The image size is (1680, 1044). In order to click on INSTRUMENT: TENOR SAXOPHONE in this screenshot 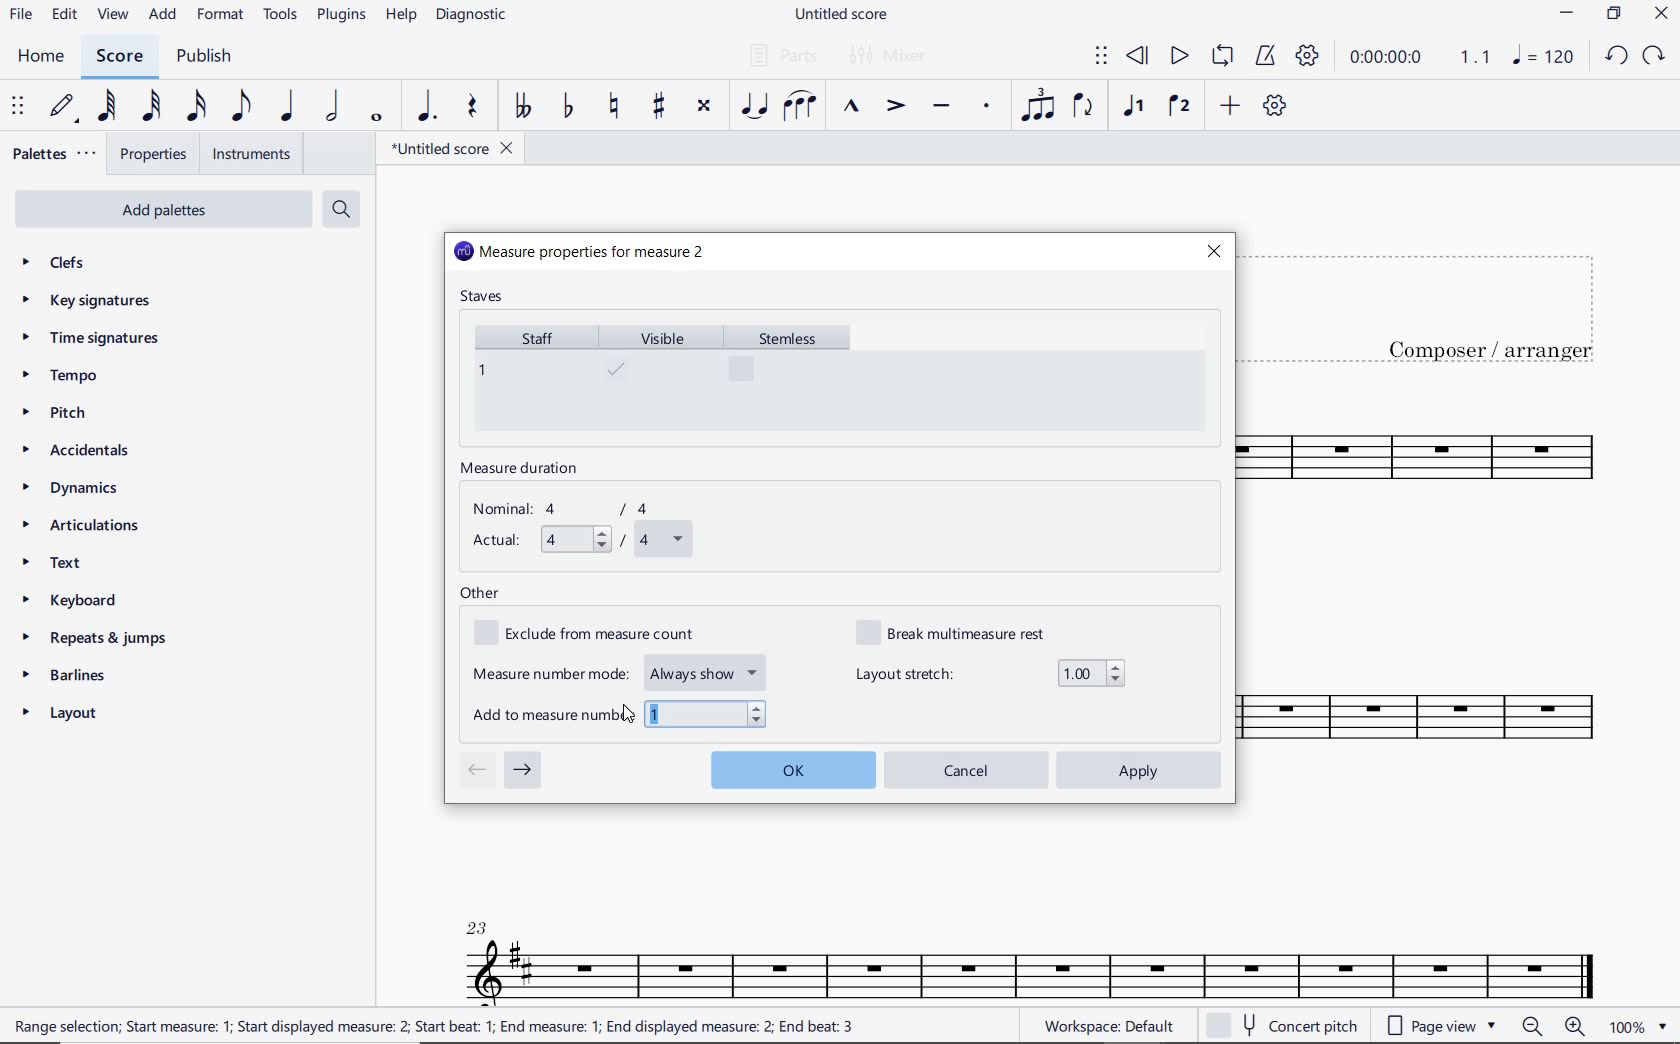, I will do `click(1445, 601)`.